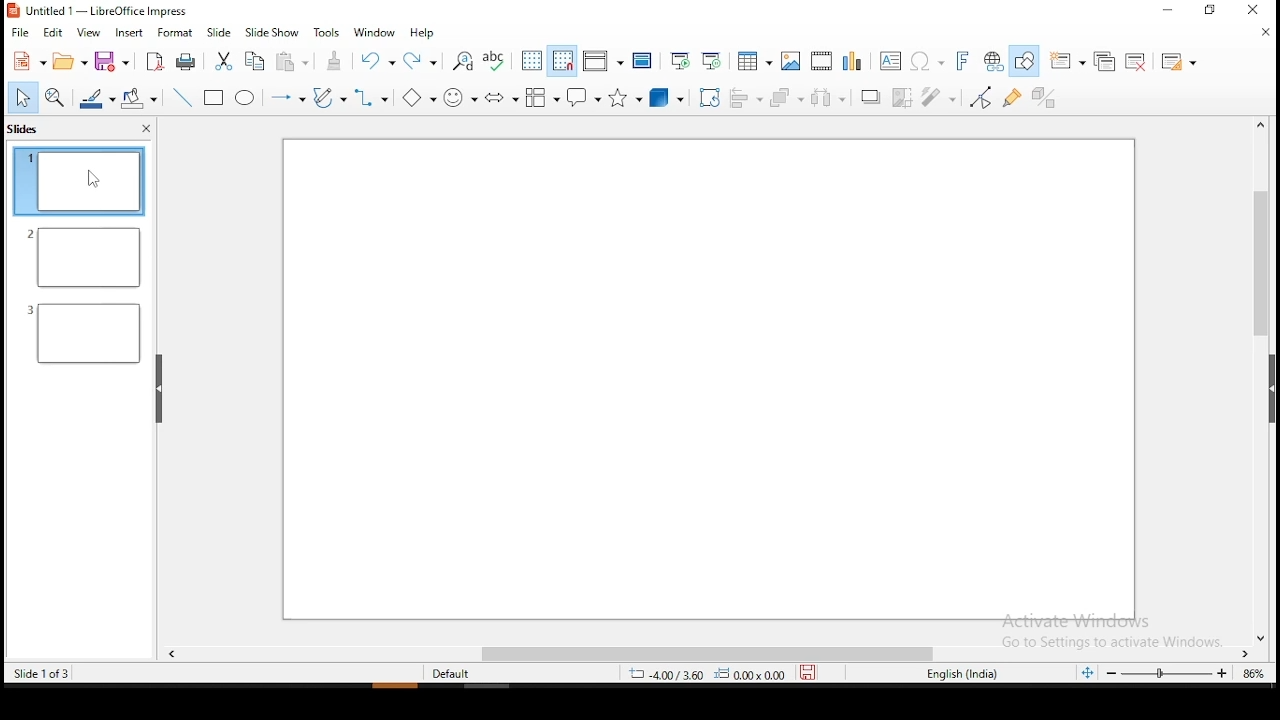 This screenshot has width=1280, height=720. What do you see at coordinates (680, 62) in the screenshot?
I see `start from first slide` at bounding box center [680, 62].